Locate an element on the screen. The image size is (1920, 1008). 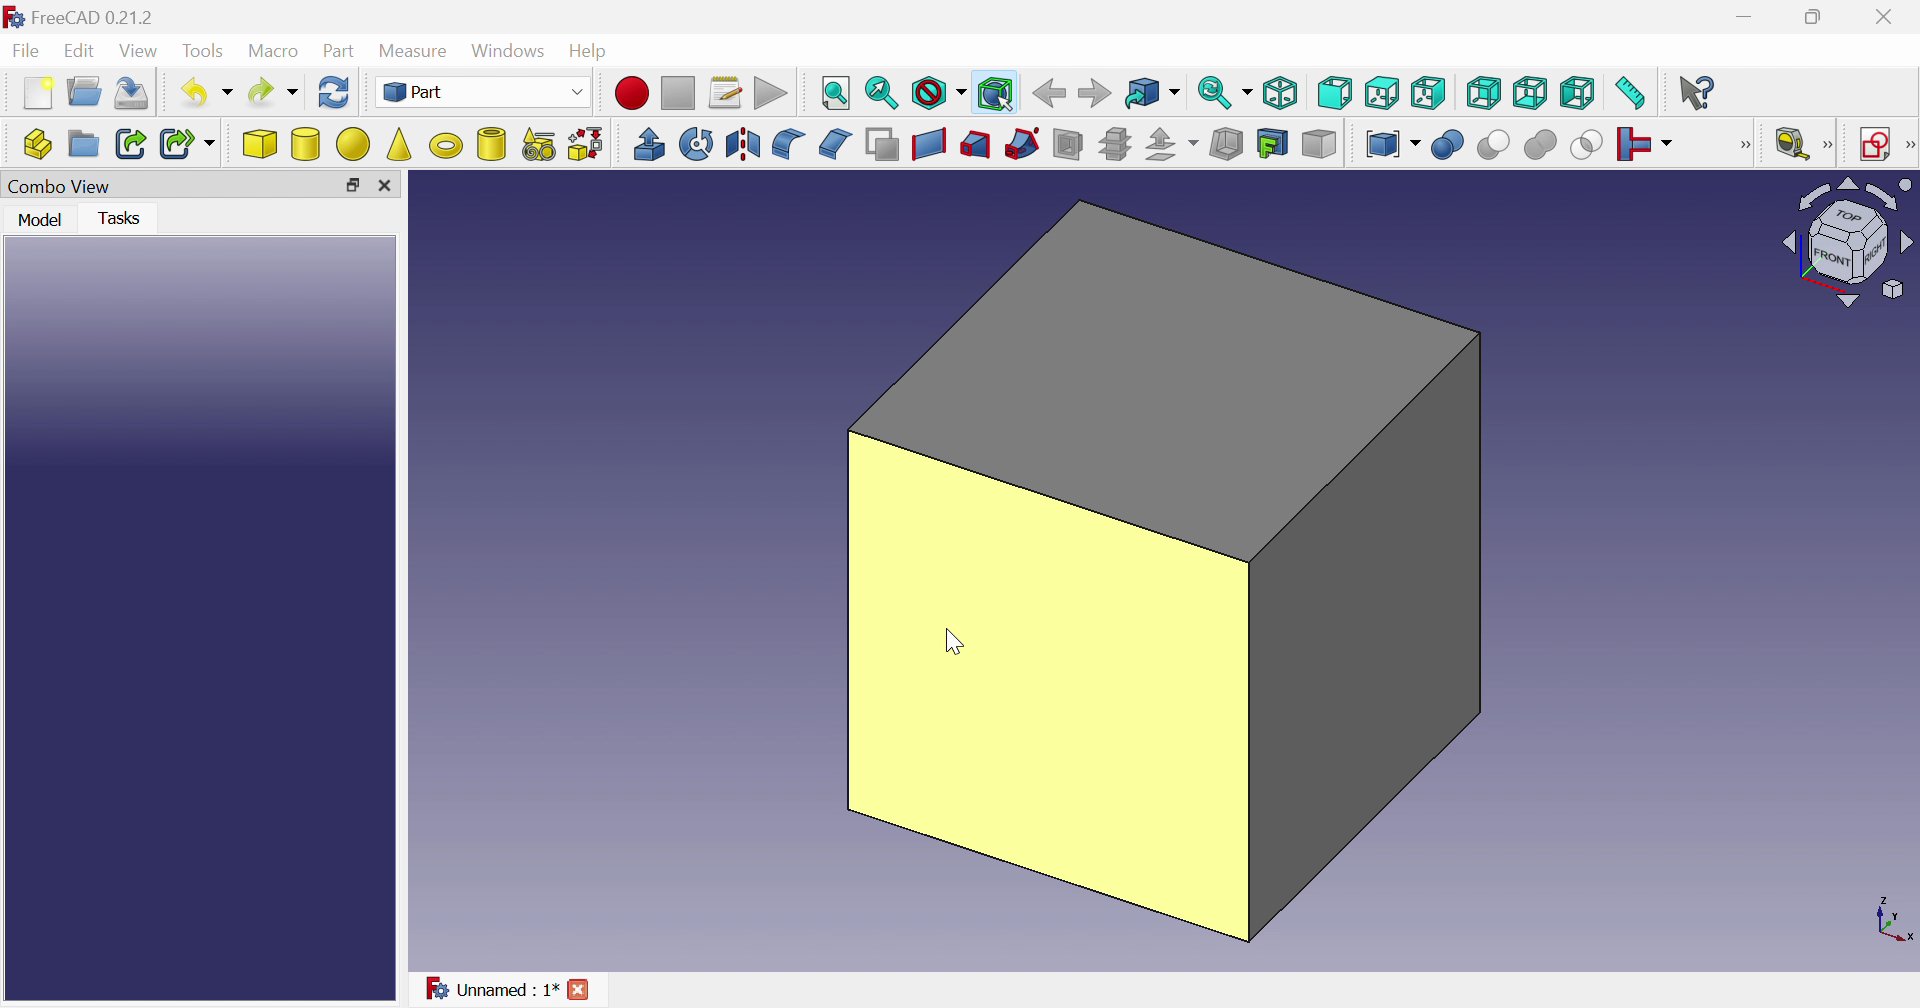
Create projection on surface... is located at coordinates (1272, 143).